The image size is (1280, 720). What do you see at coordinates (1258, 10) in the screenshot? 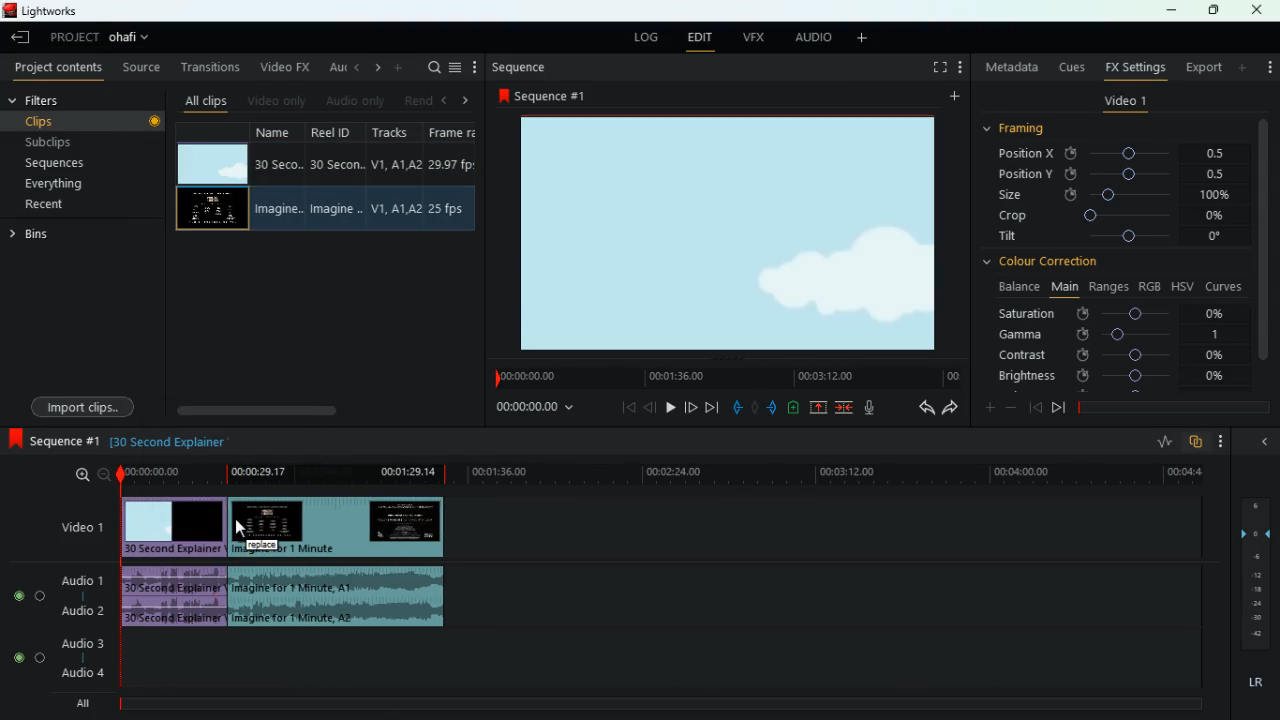
I see `close` at bounding box center [1258, 10].